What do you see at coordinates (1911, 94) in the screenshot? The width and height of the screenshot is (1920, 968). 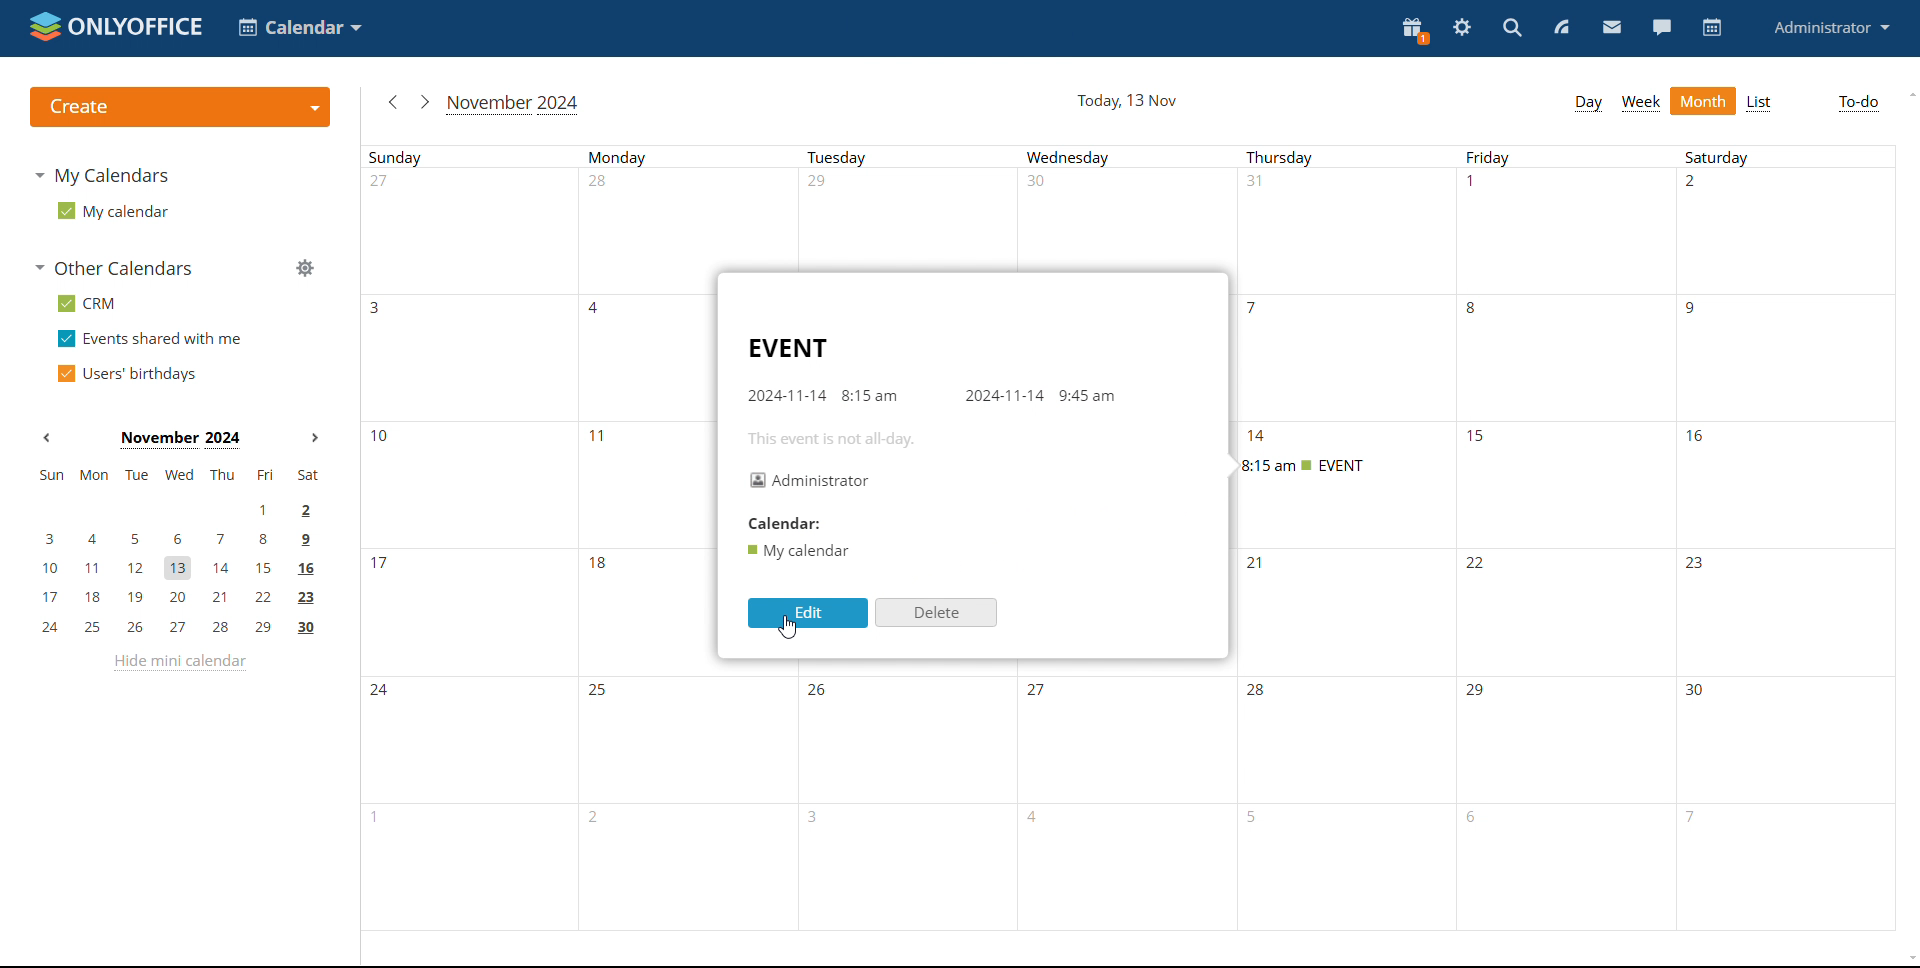 I see `scroll up` at bounding box center [1911, 94].